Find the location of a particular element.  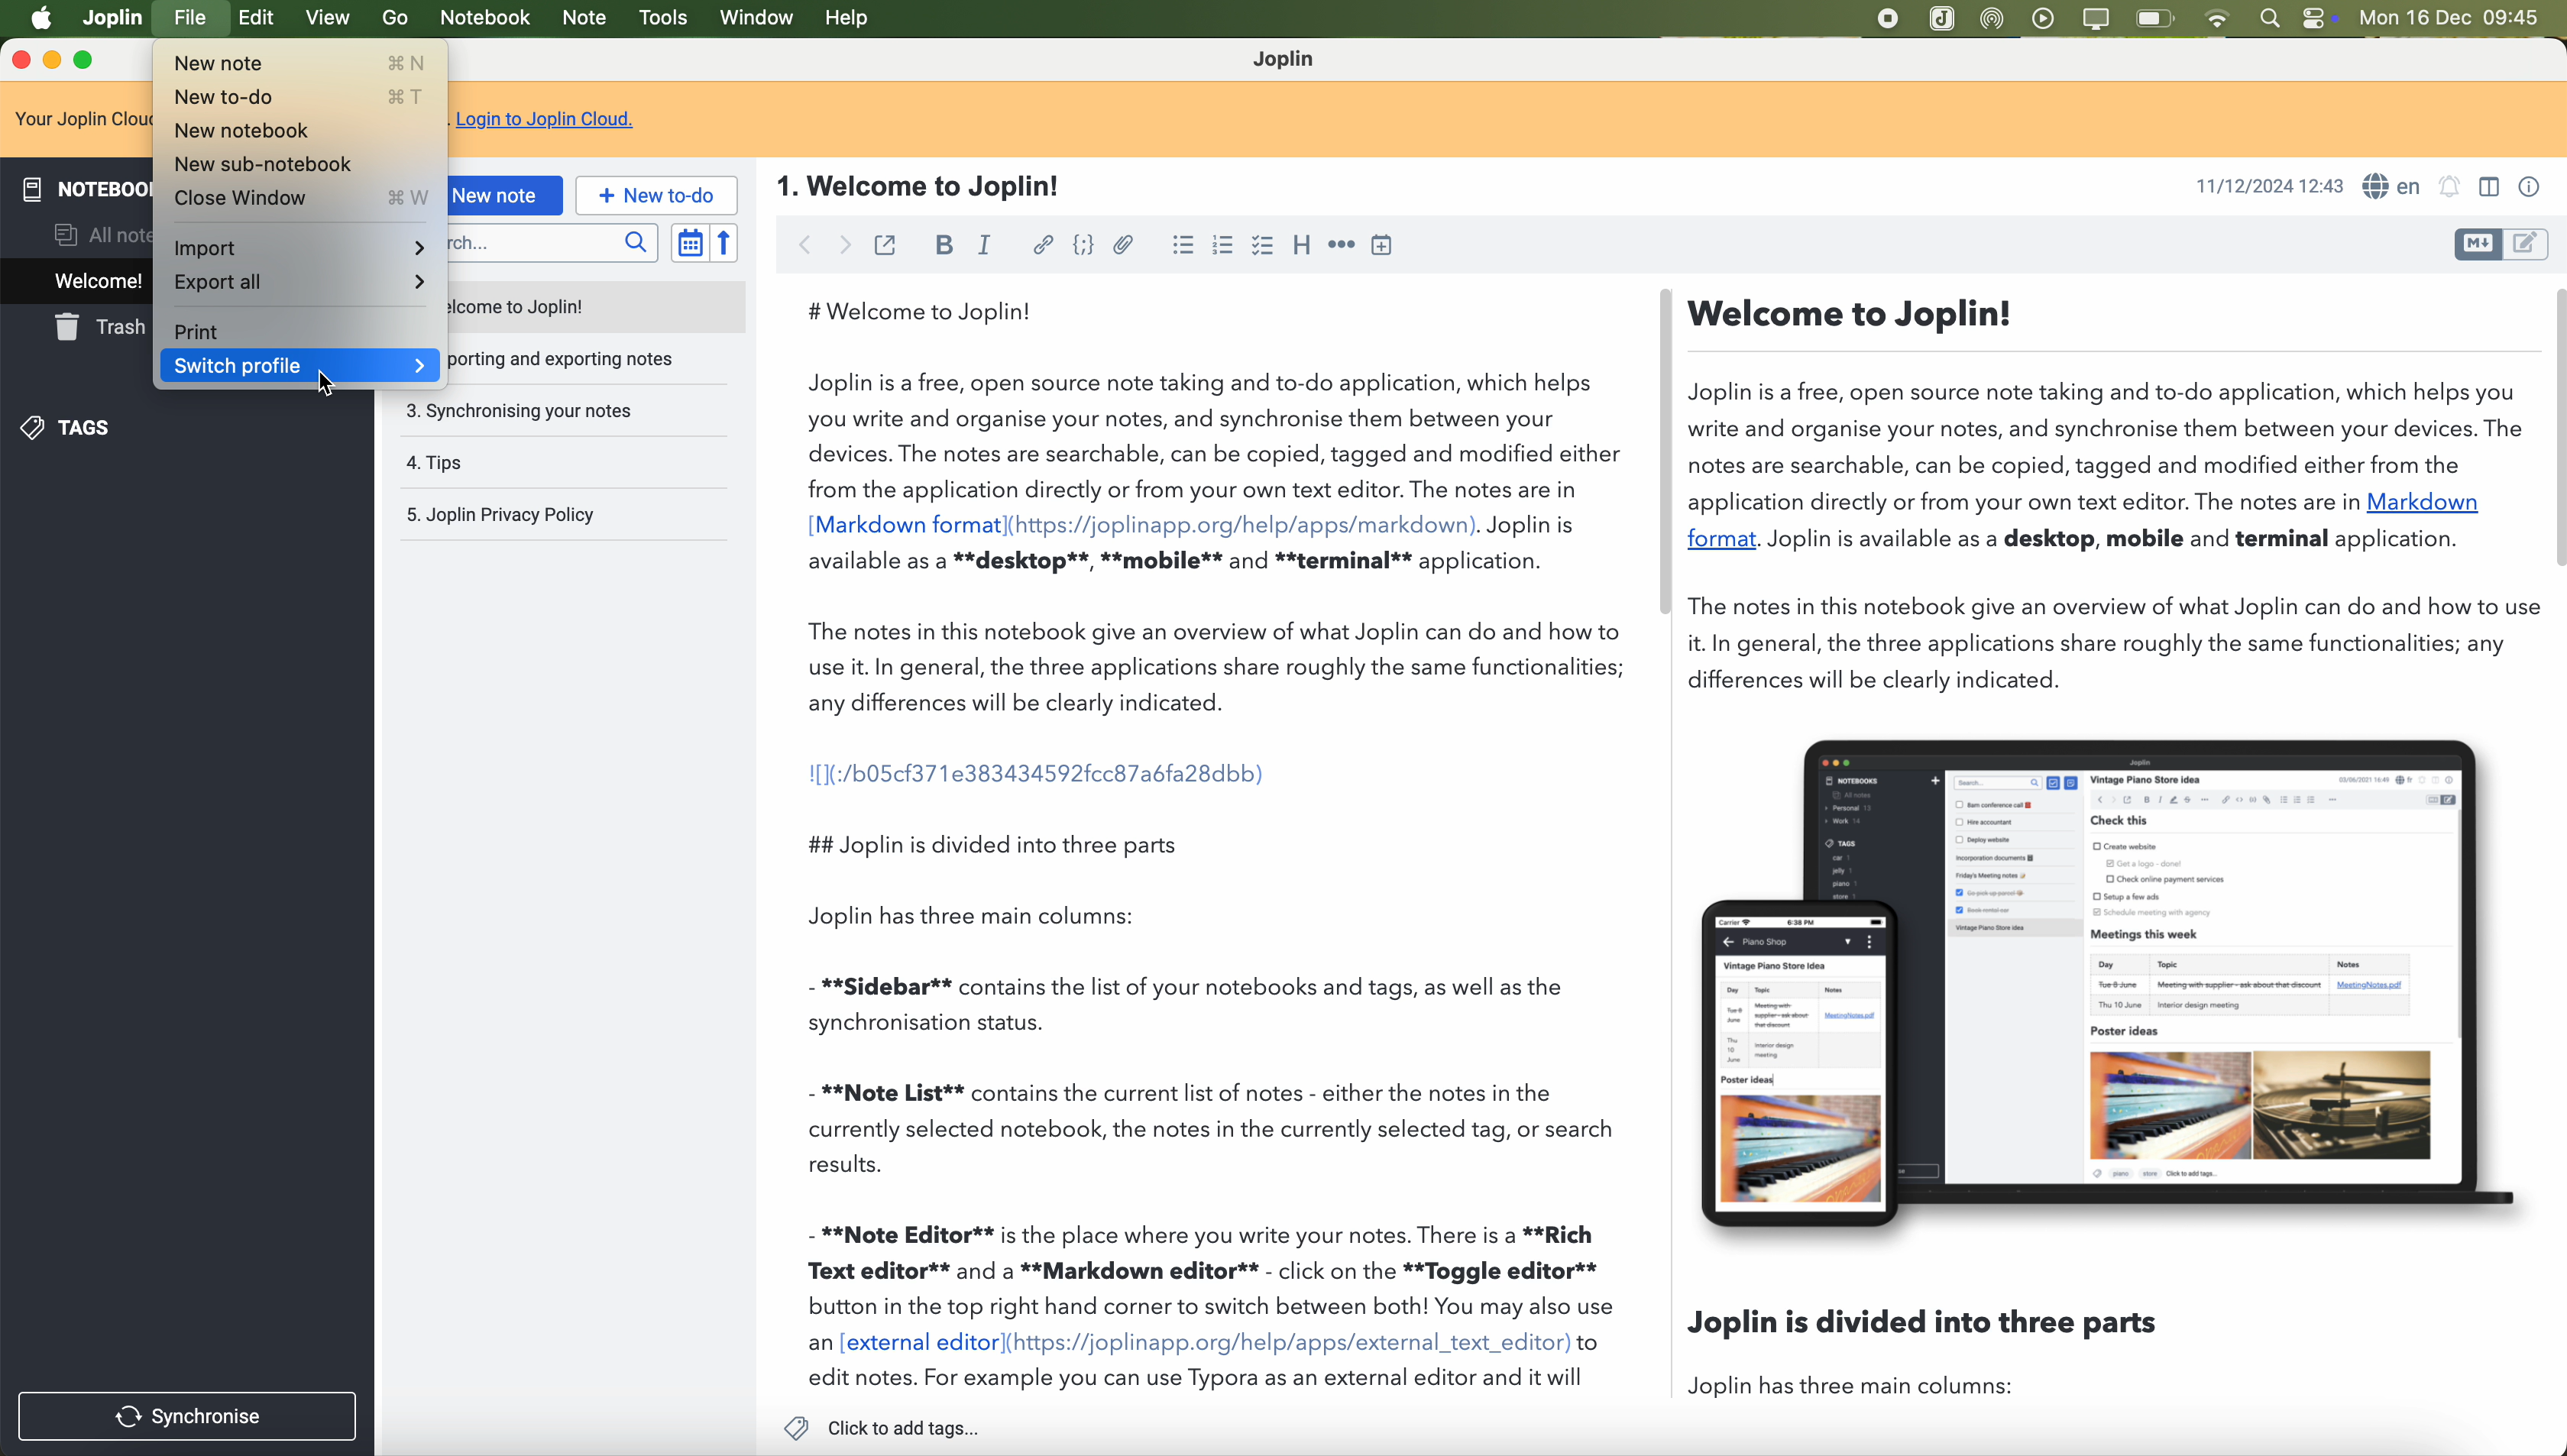

to is located at coordinates (1590, 1343).